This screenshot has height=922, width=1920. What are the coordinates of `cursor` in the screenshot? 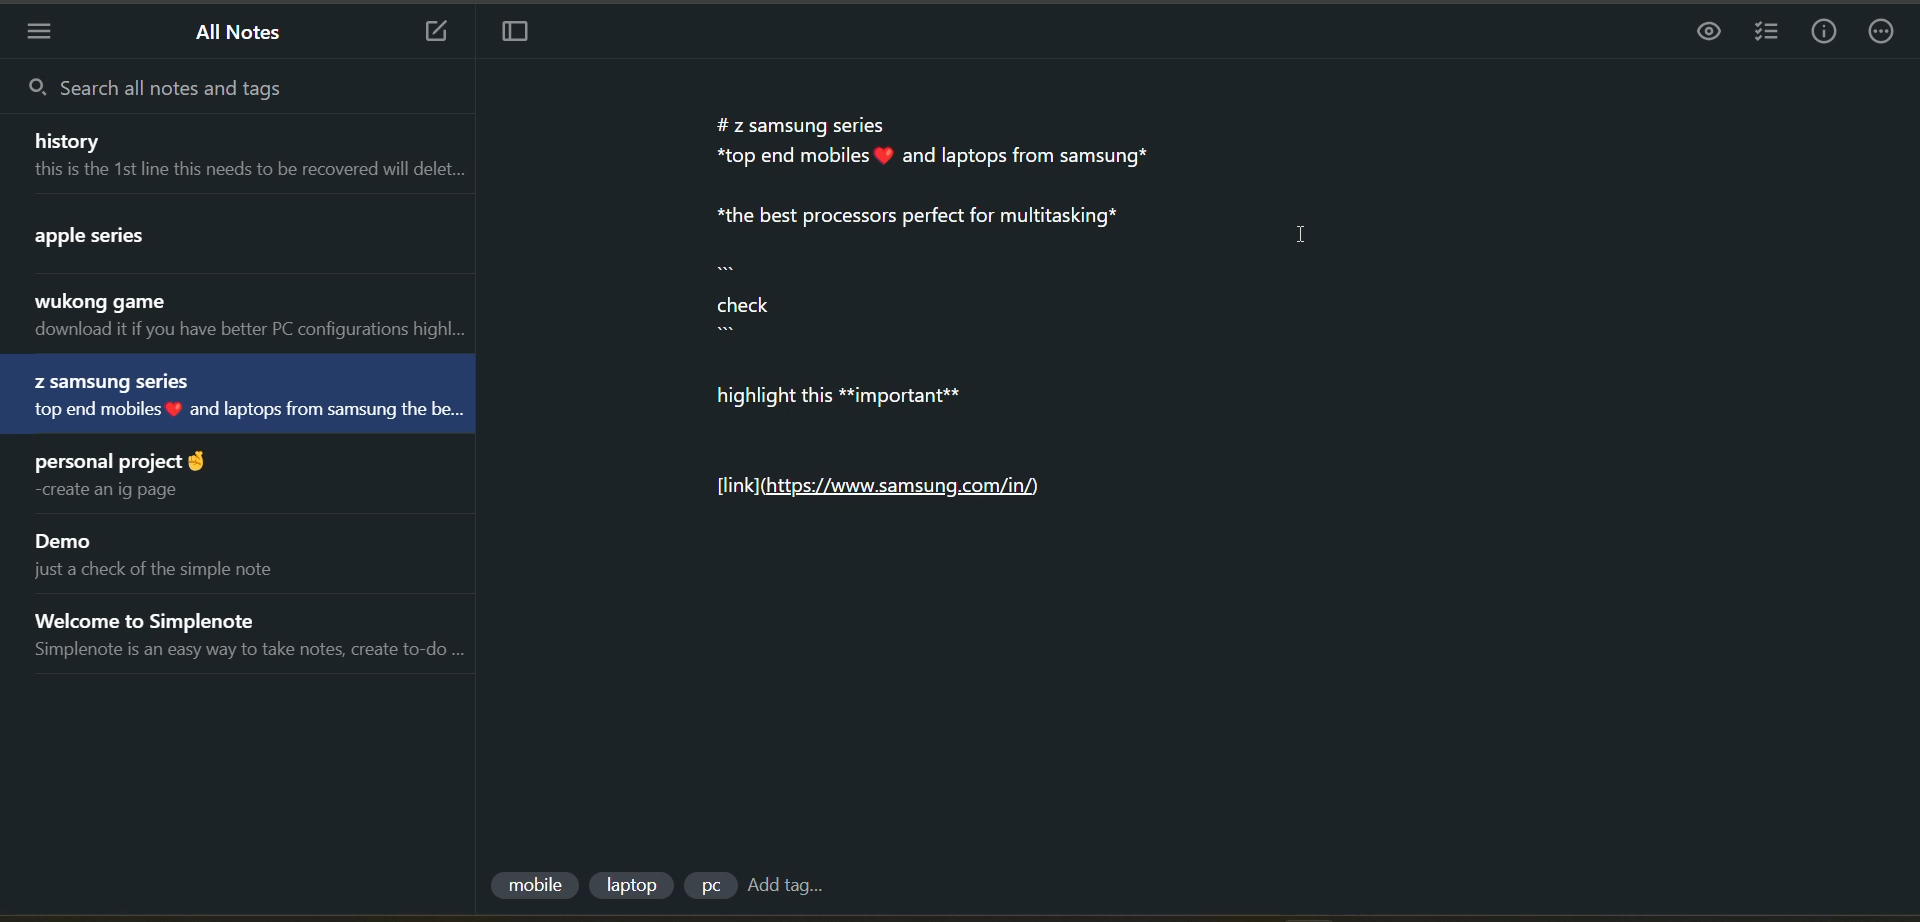 It's located at (1300, 231).